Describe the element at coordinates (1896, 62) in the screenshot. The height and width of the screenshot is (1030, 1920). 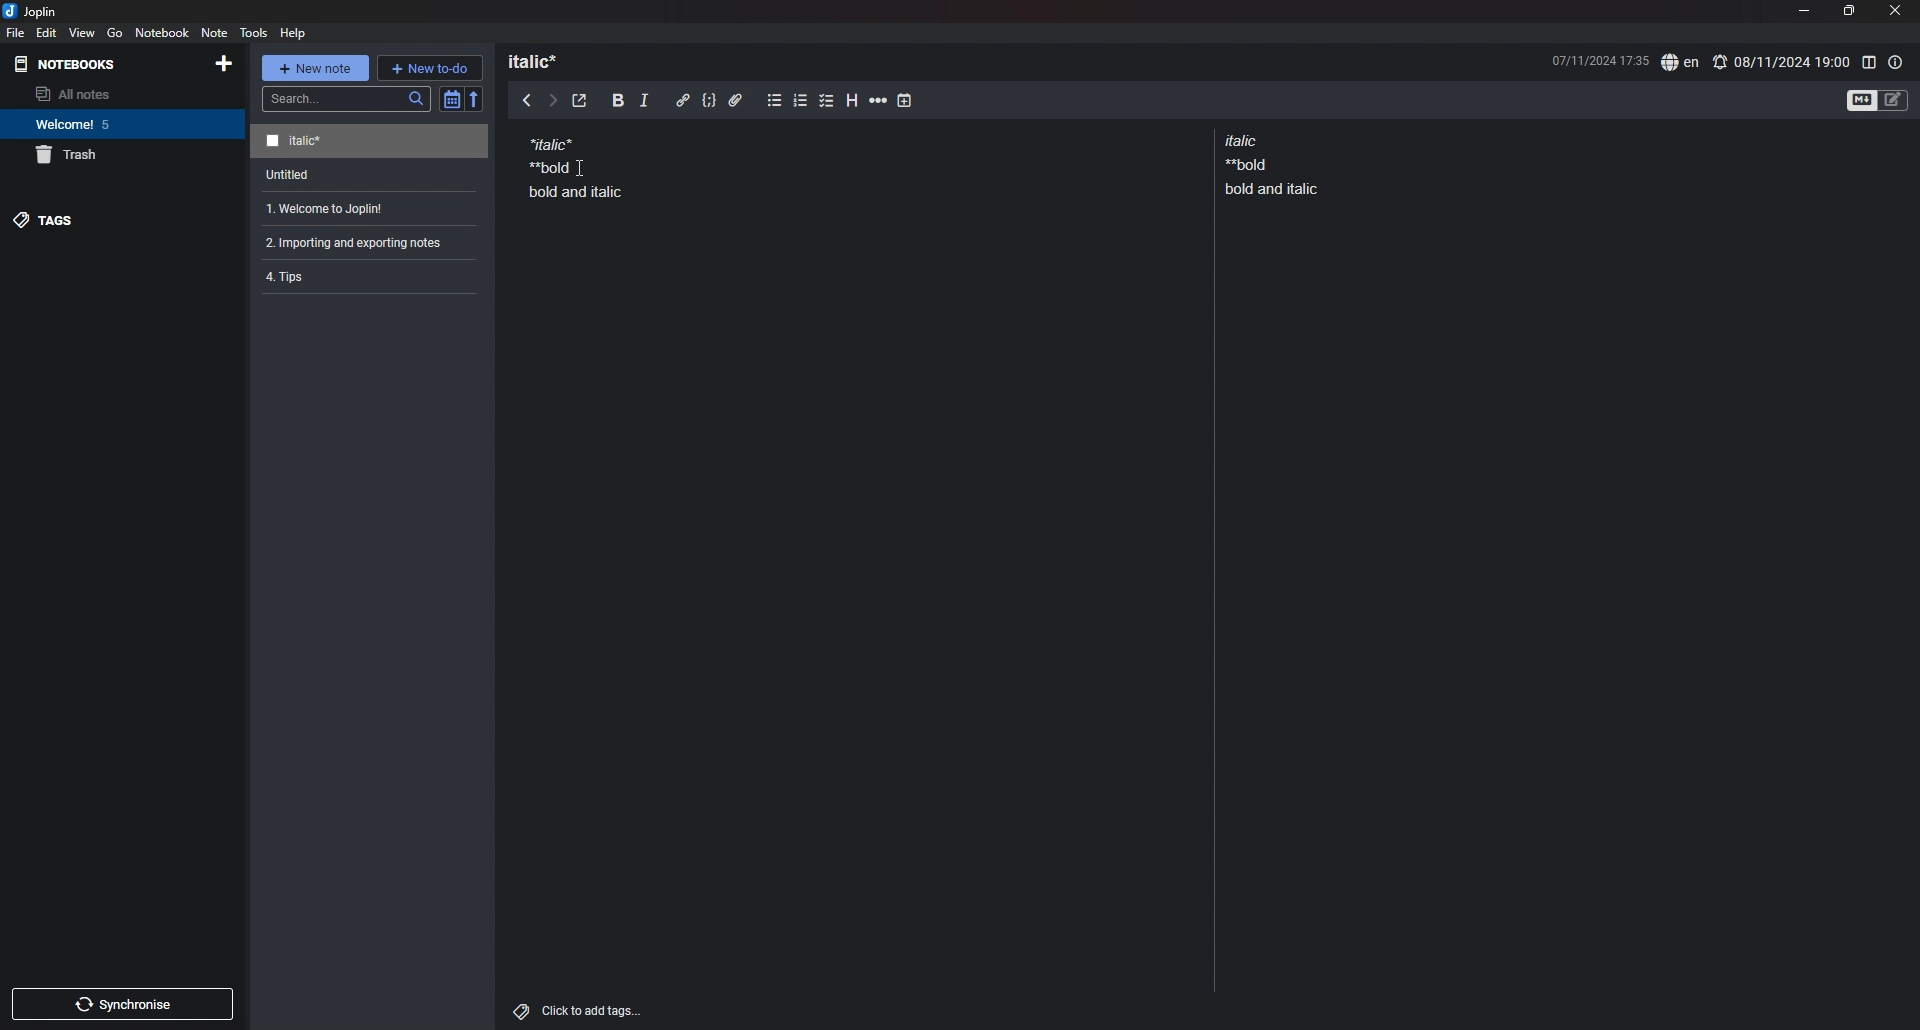
I see `note properties` at that location.